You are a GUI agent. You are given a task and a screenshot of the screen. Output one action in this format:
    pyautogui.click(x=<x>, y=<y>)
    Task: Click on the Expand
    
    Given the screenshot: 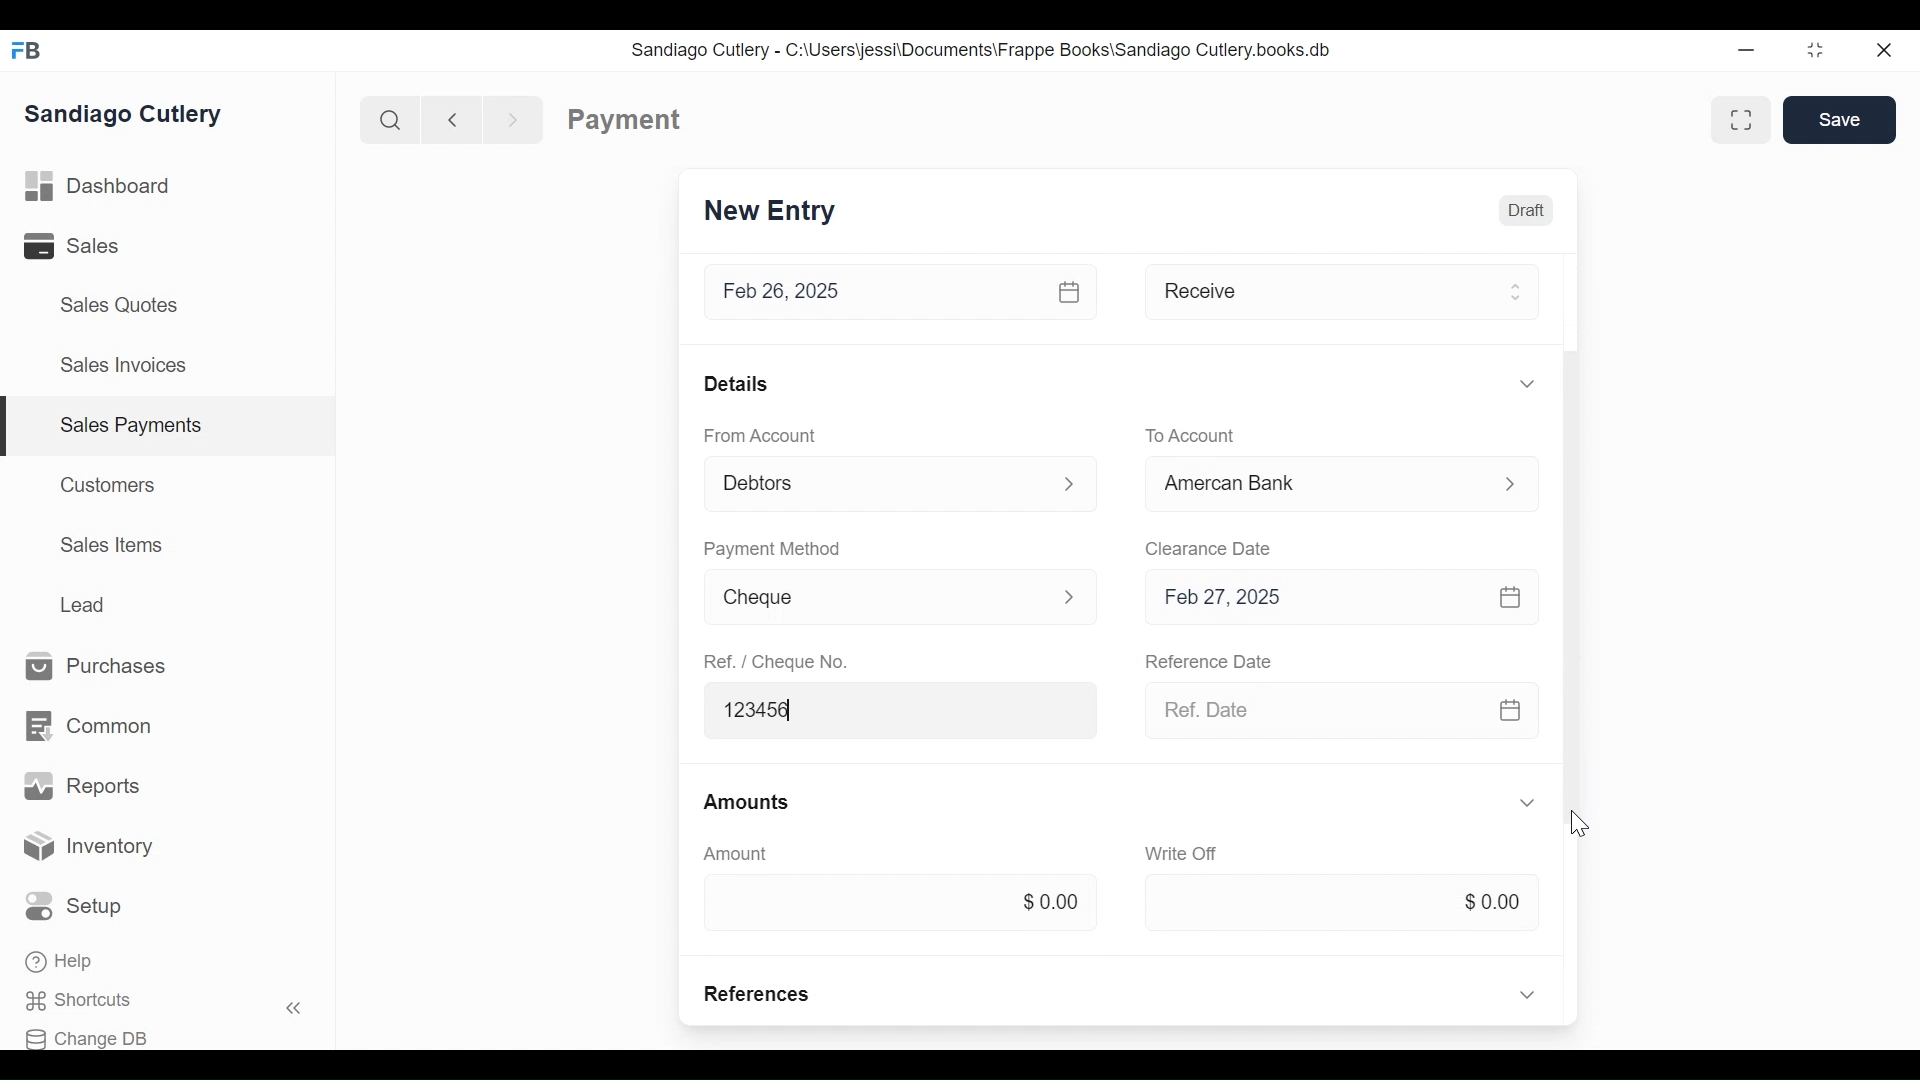 What is the action you would take?
    pyautogui.click(x=1070, y=595)
    